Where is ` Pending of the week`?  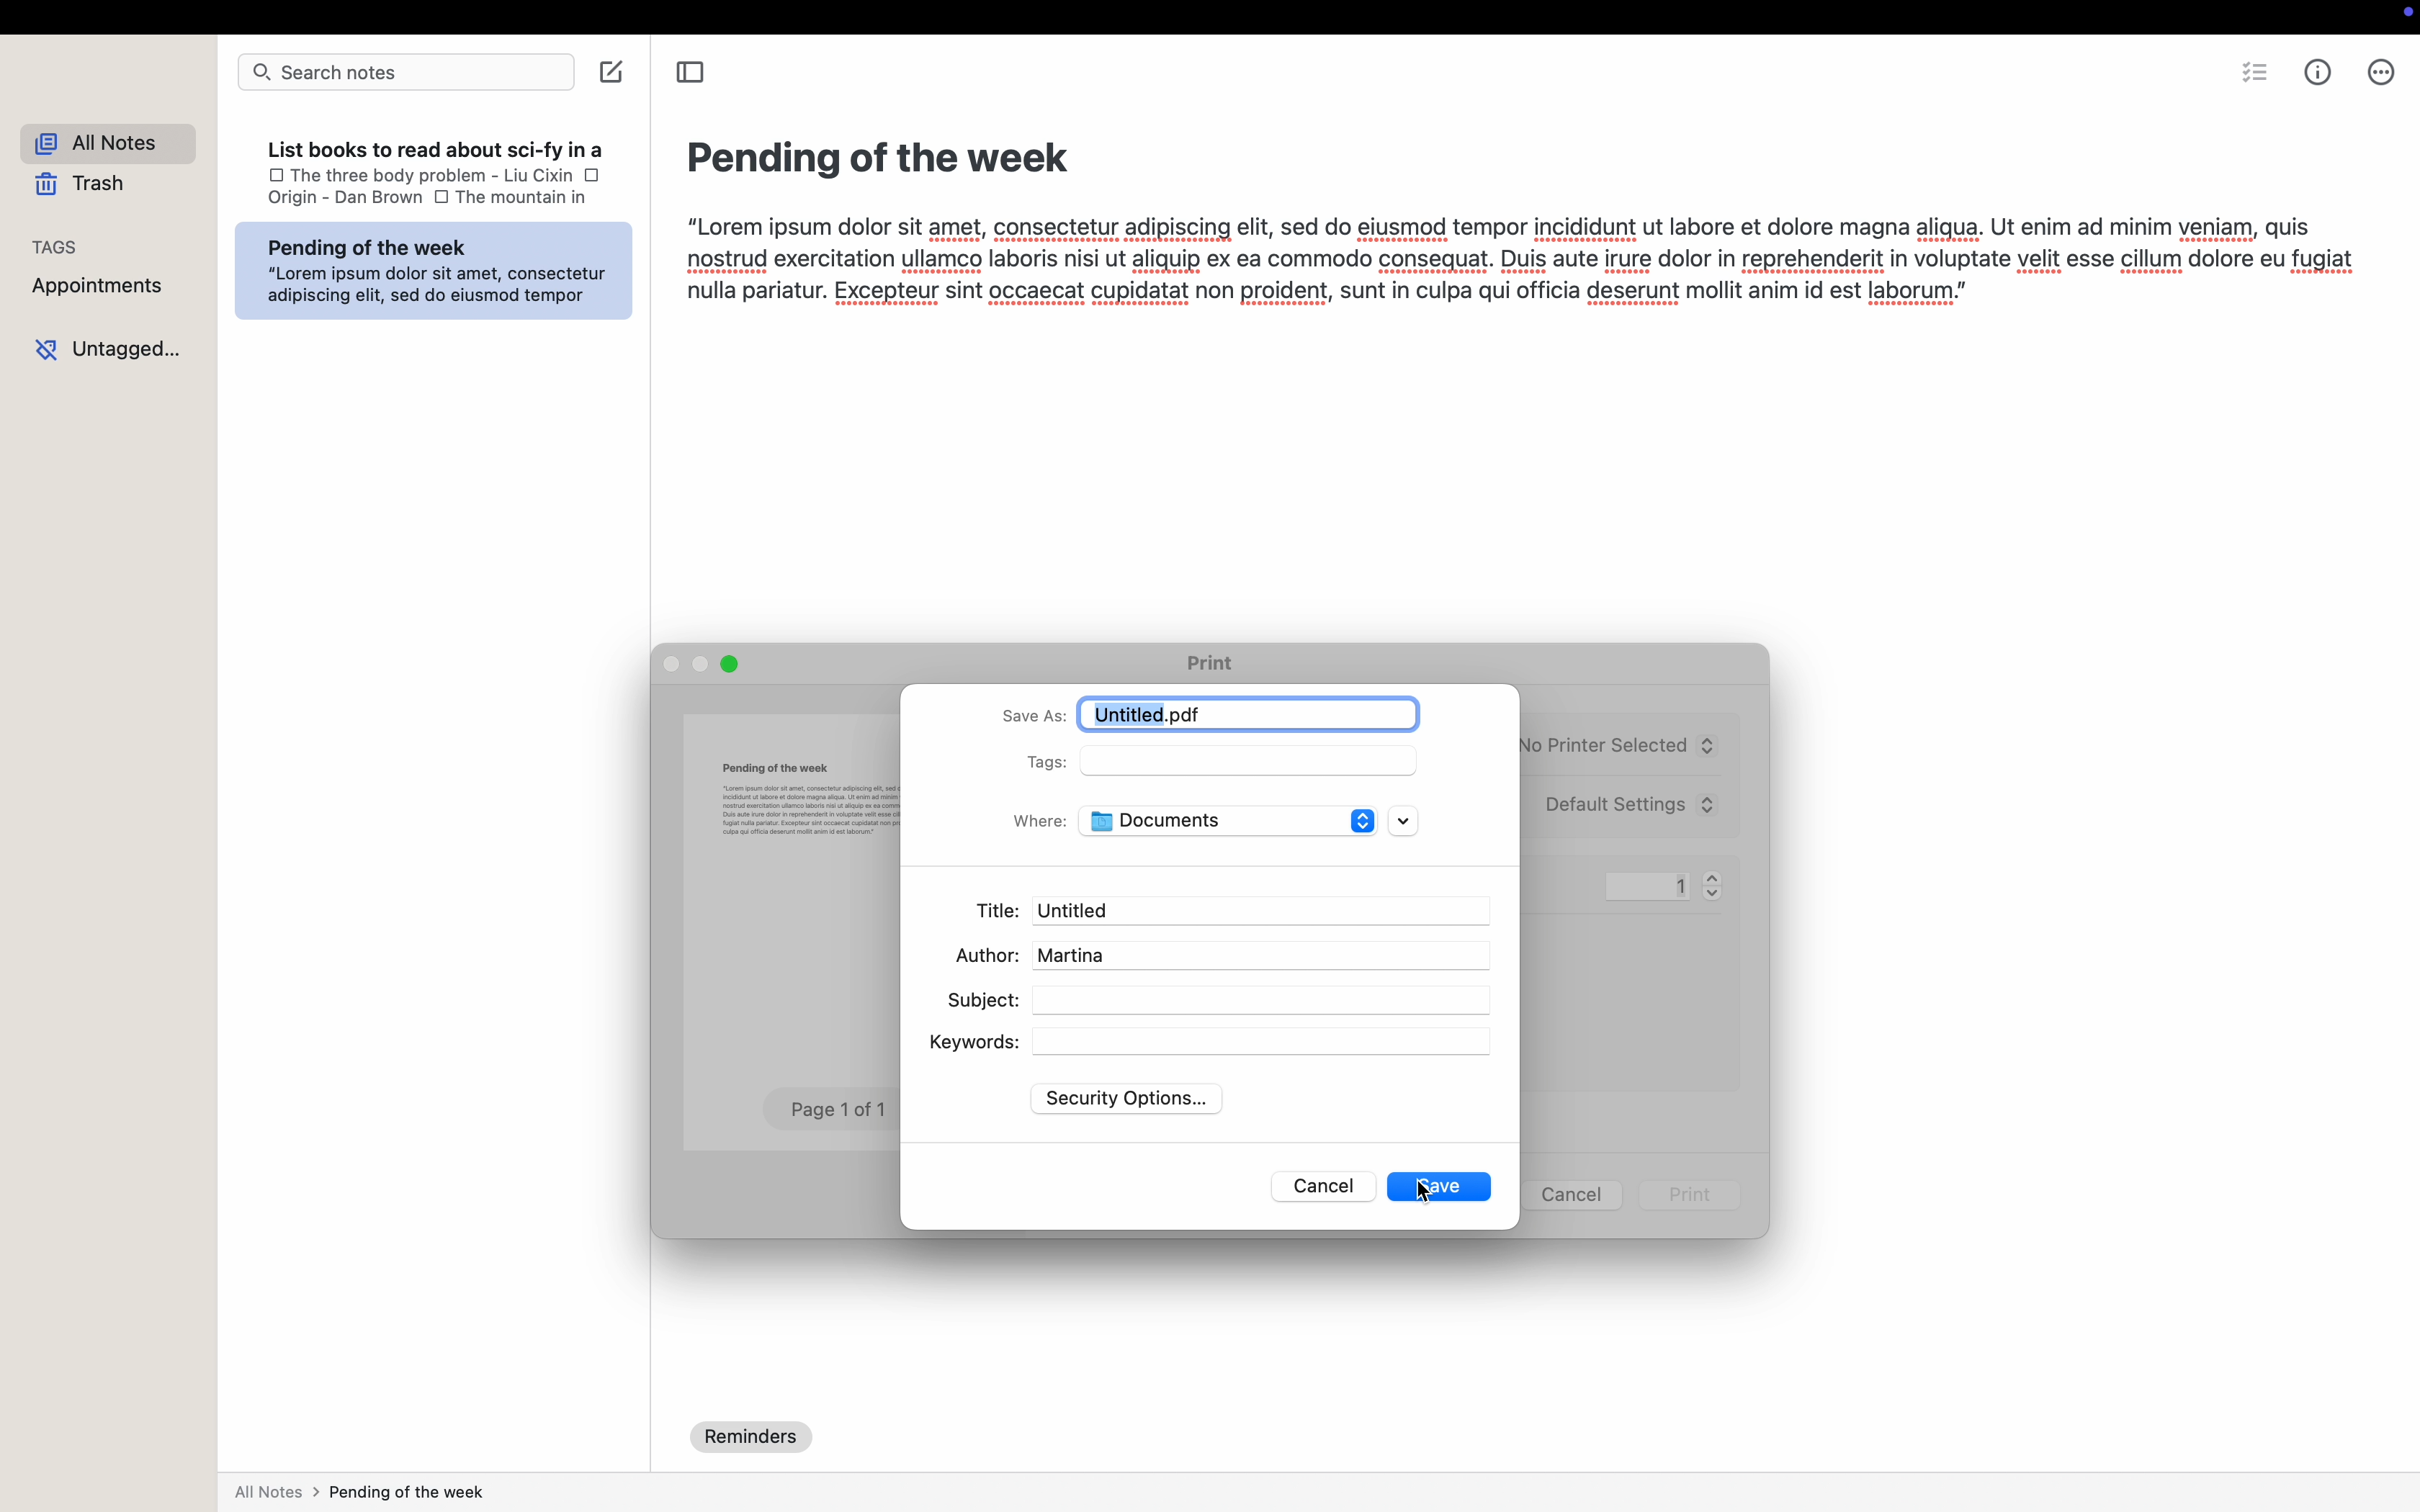
 Pending of the week is located at coordinates (874, 154).